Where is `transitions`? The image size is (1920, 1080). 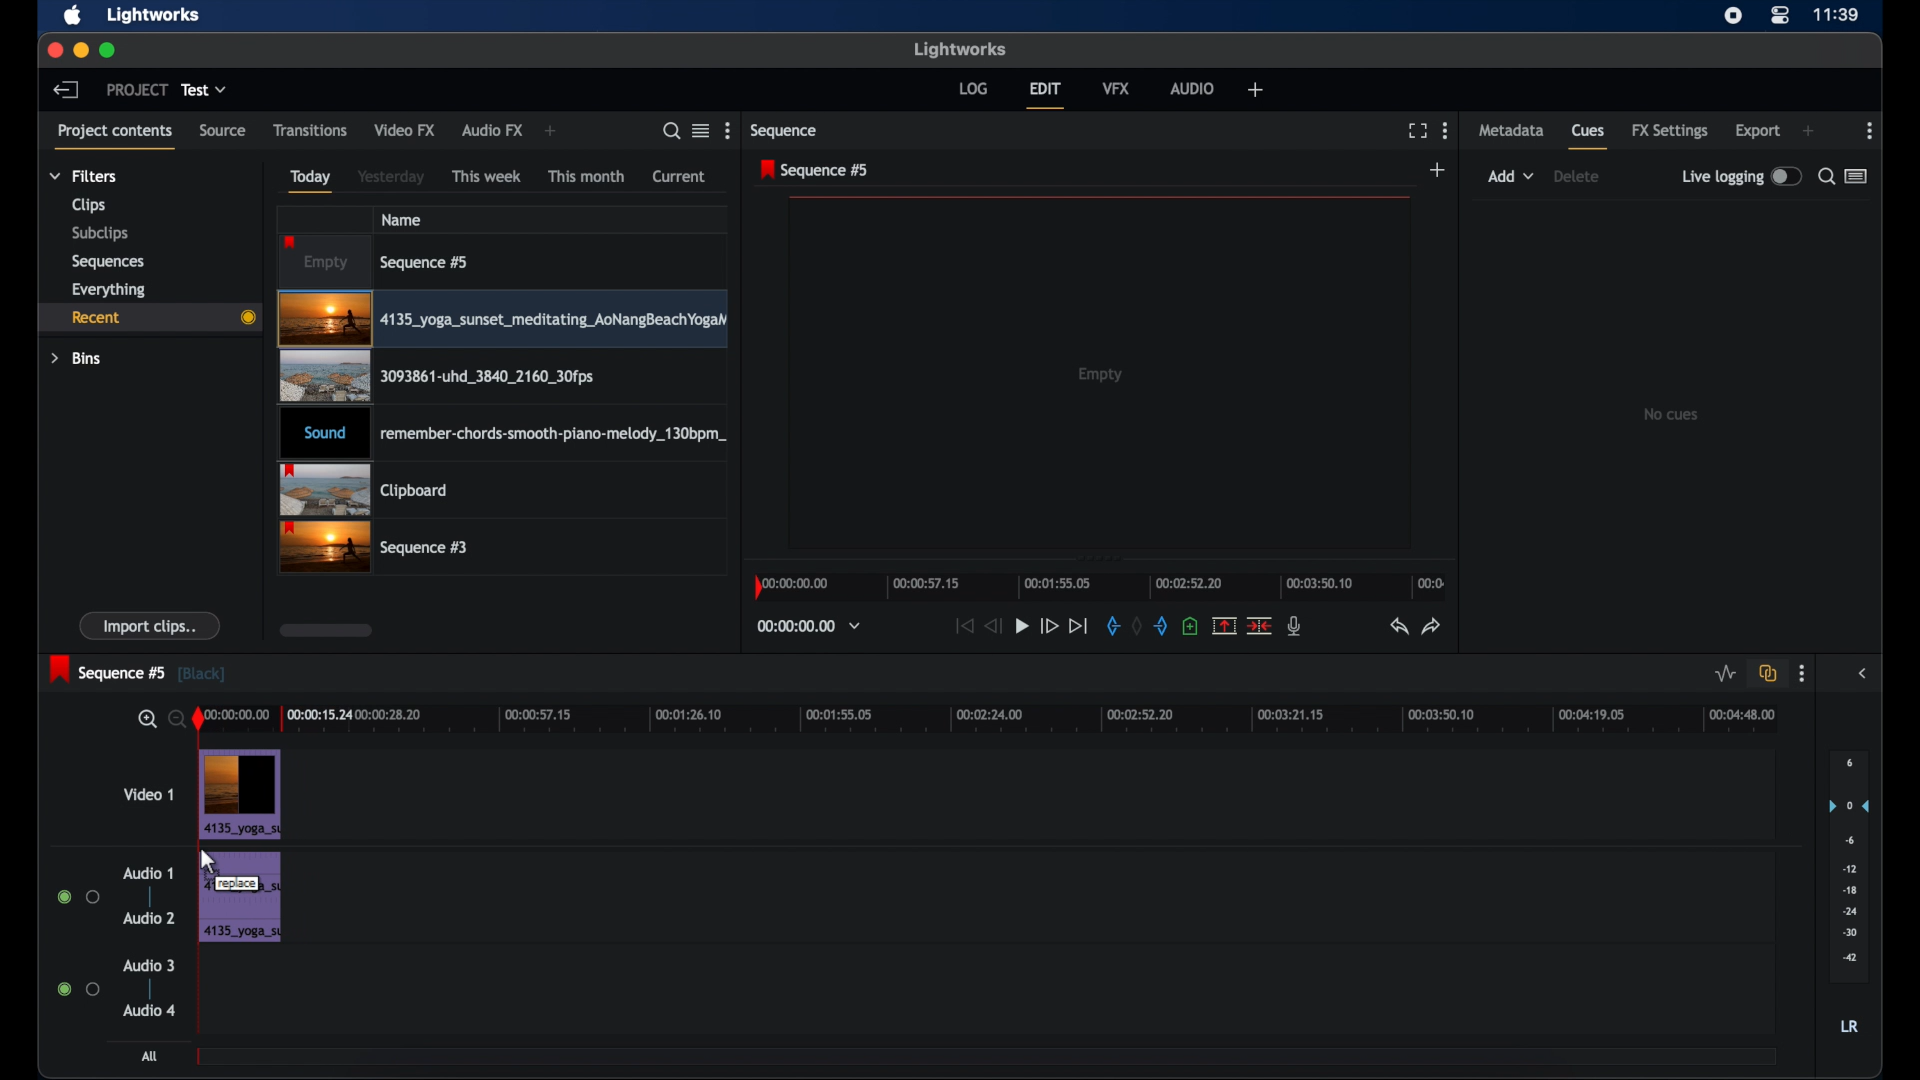 transitions is located at coordinates (310, 129).